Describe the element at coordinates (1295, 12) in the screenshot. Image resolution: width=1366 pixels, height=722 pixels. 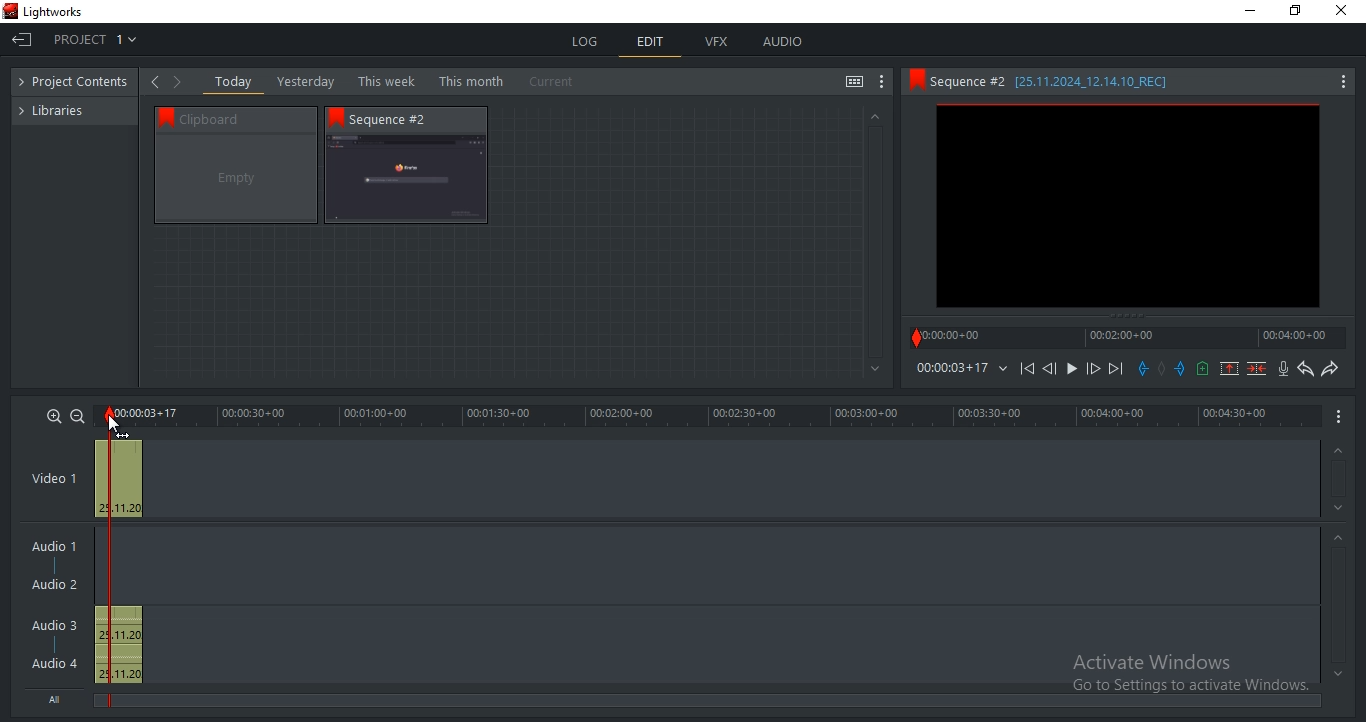
I see `restore` at that location.